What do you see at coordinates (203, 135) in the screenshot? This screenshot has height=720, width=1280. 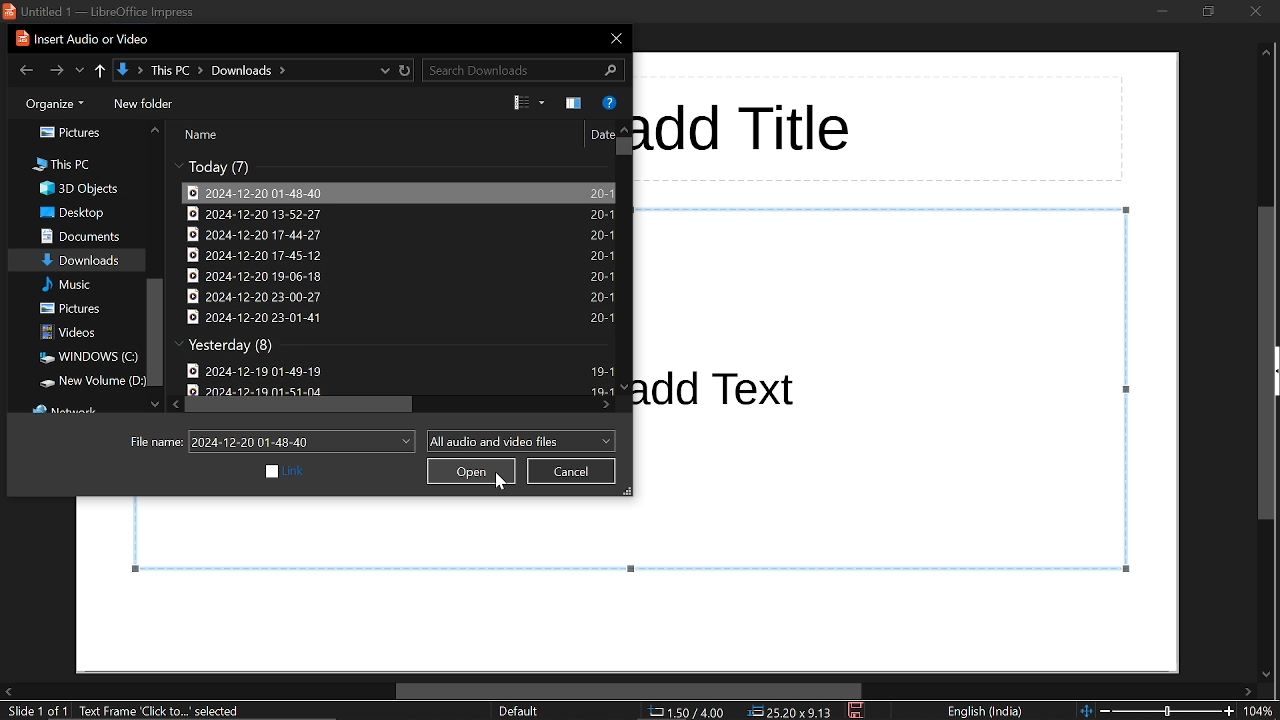 I see `name` at bounding box center [203, 135].